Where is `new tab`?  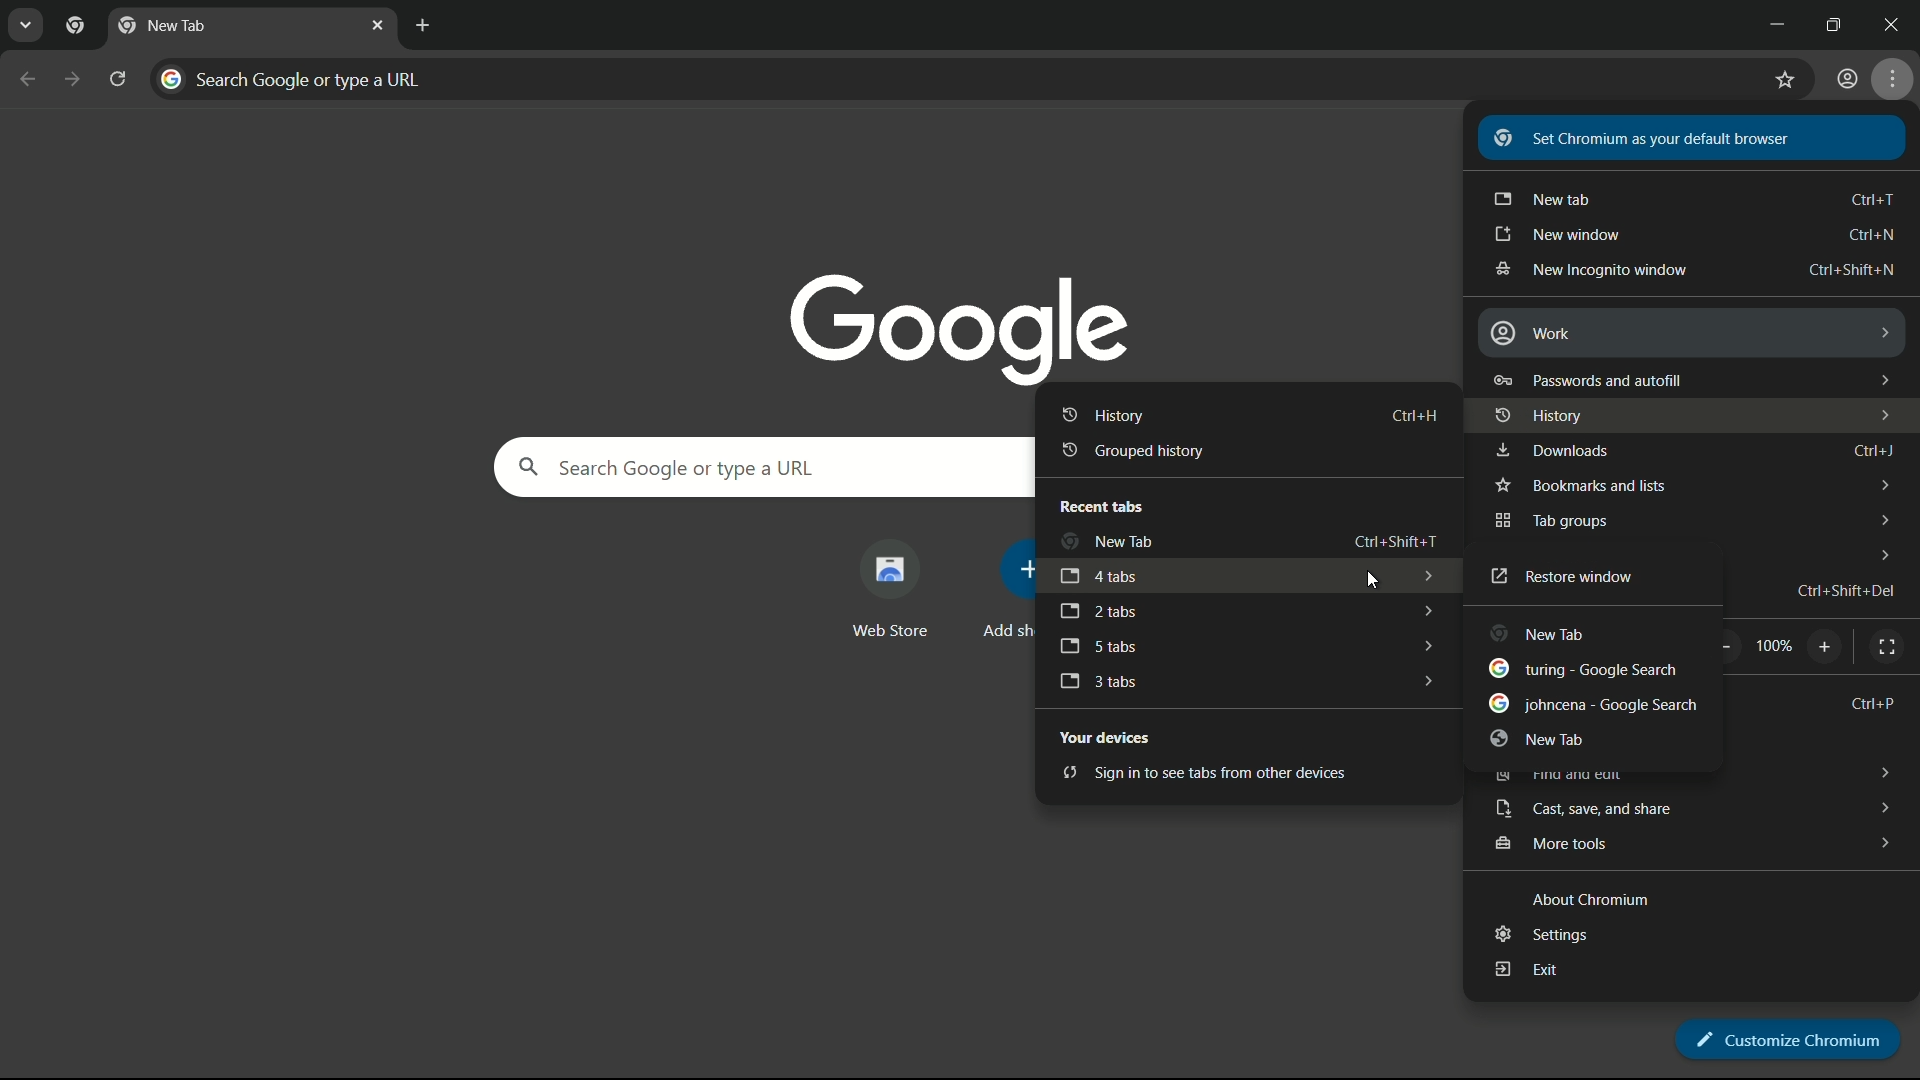
new tab is located at coordinates (162, 26).